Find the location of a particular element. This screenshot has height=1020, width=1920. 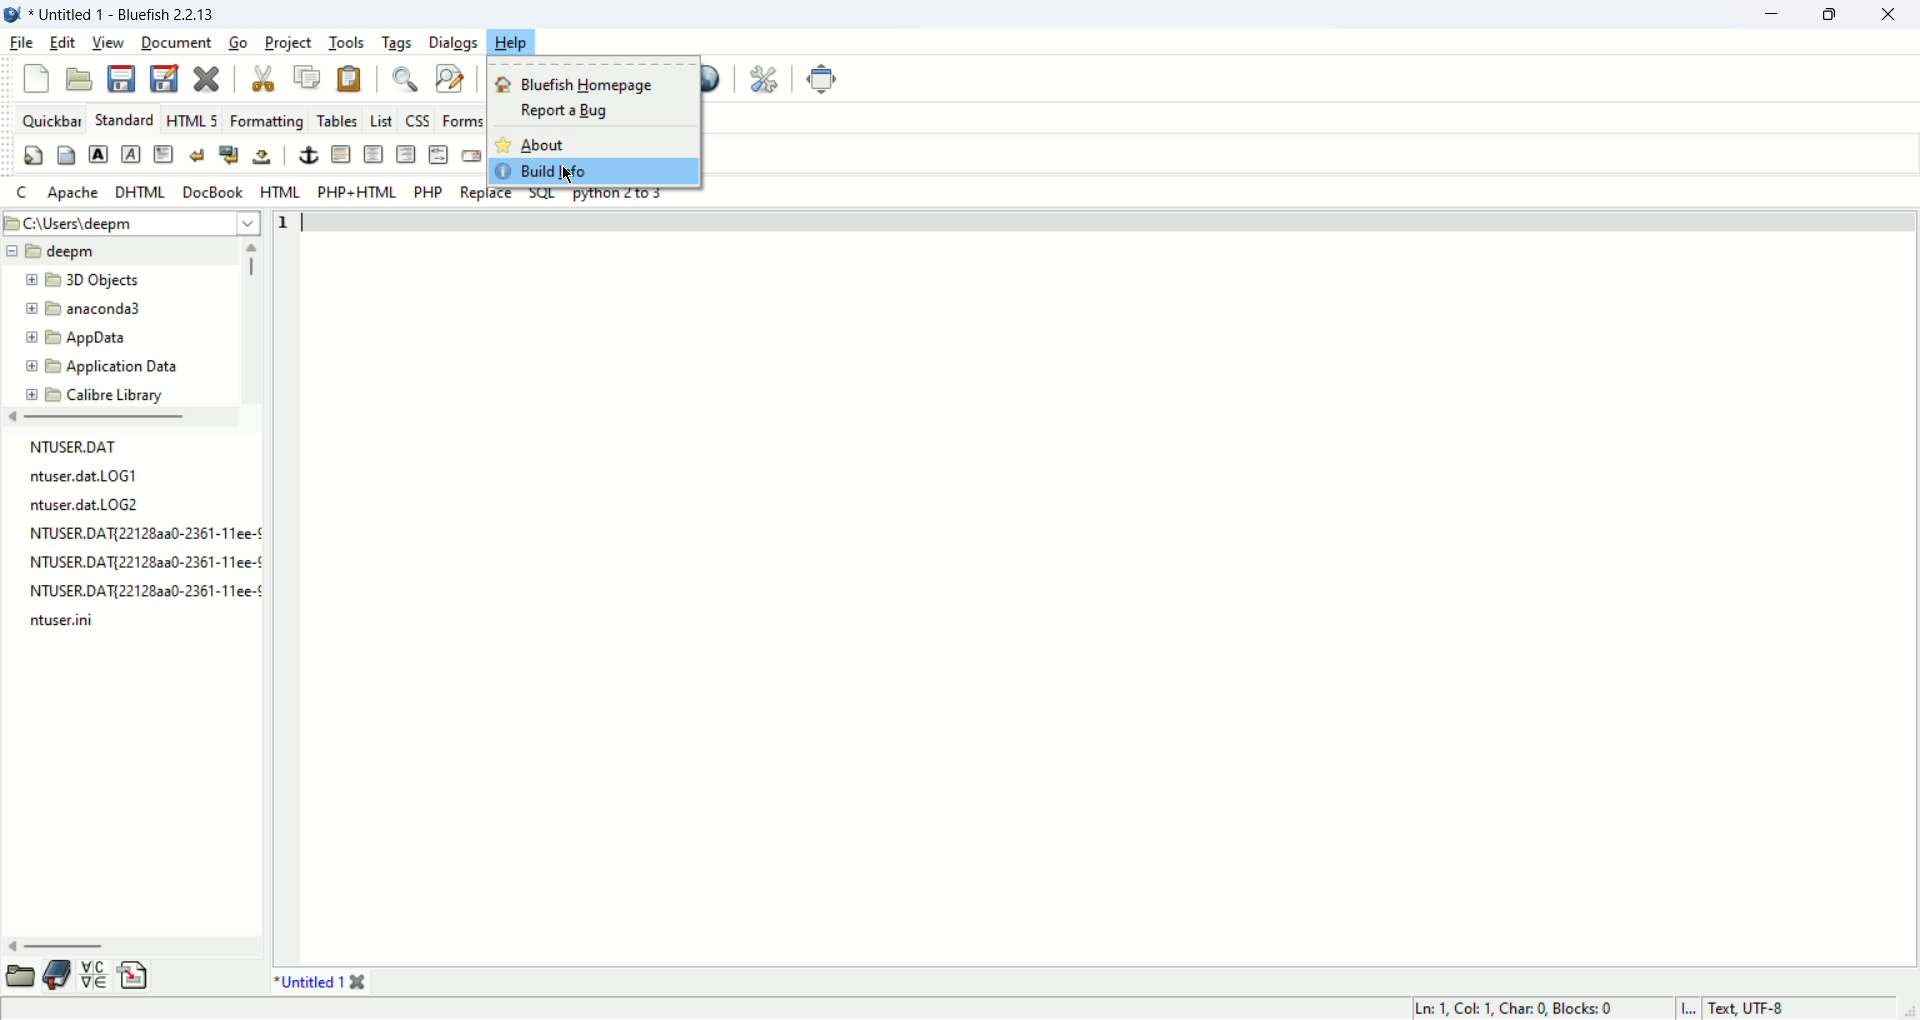

HTML is located at coordinates (279, 192).